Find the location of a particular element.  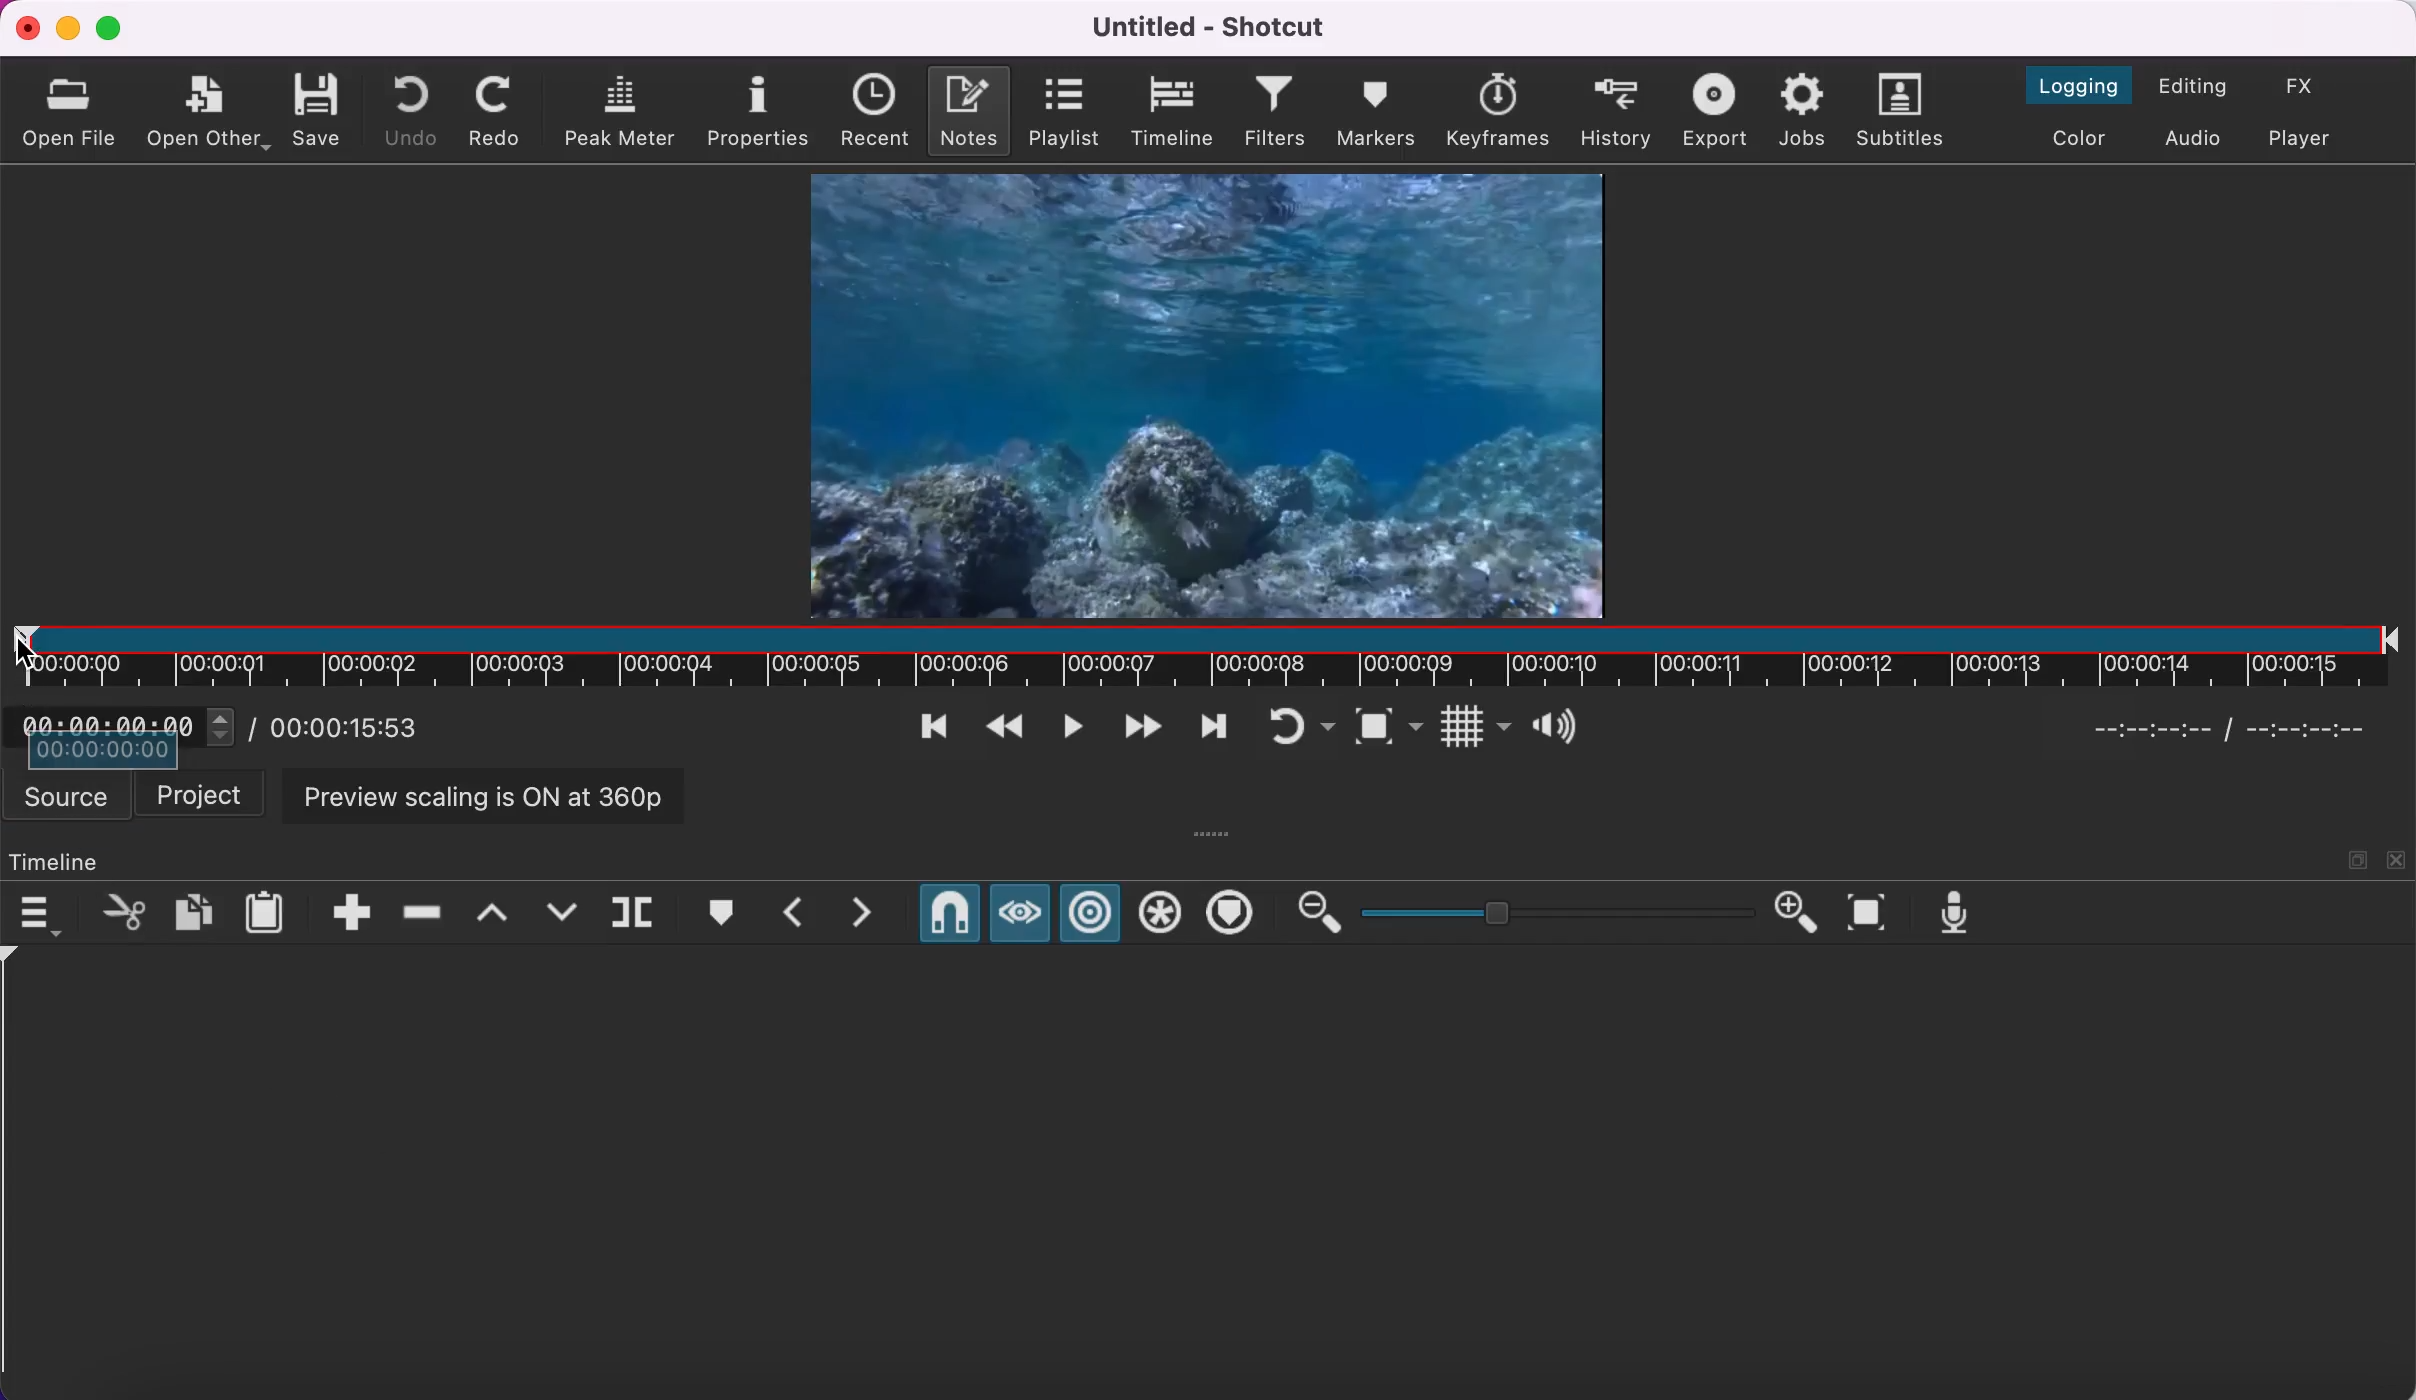

playlist is located at coordinates (1066, 113).